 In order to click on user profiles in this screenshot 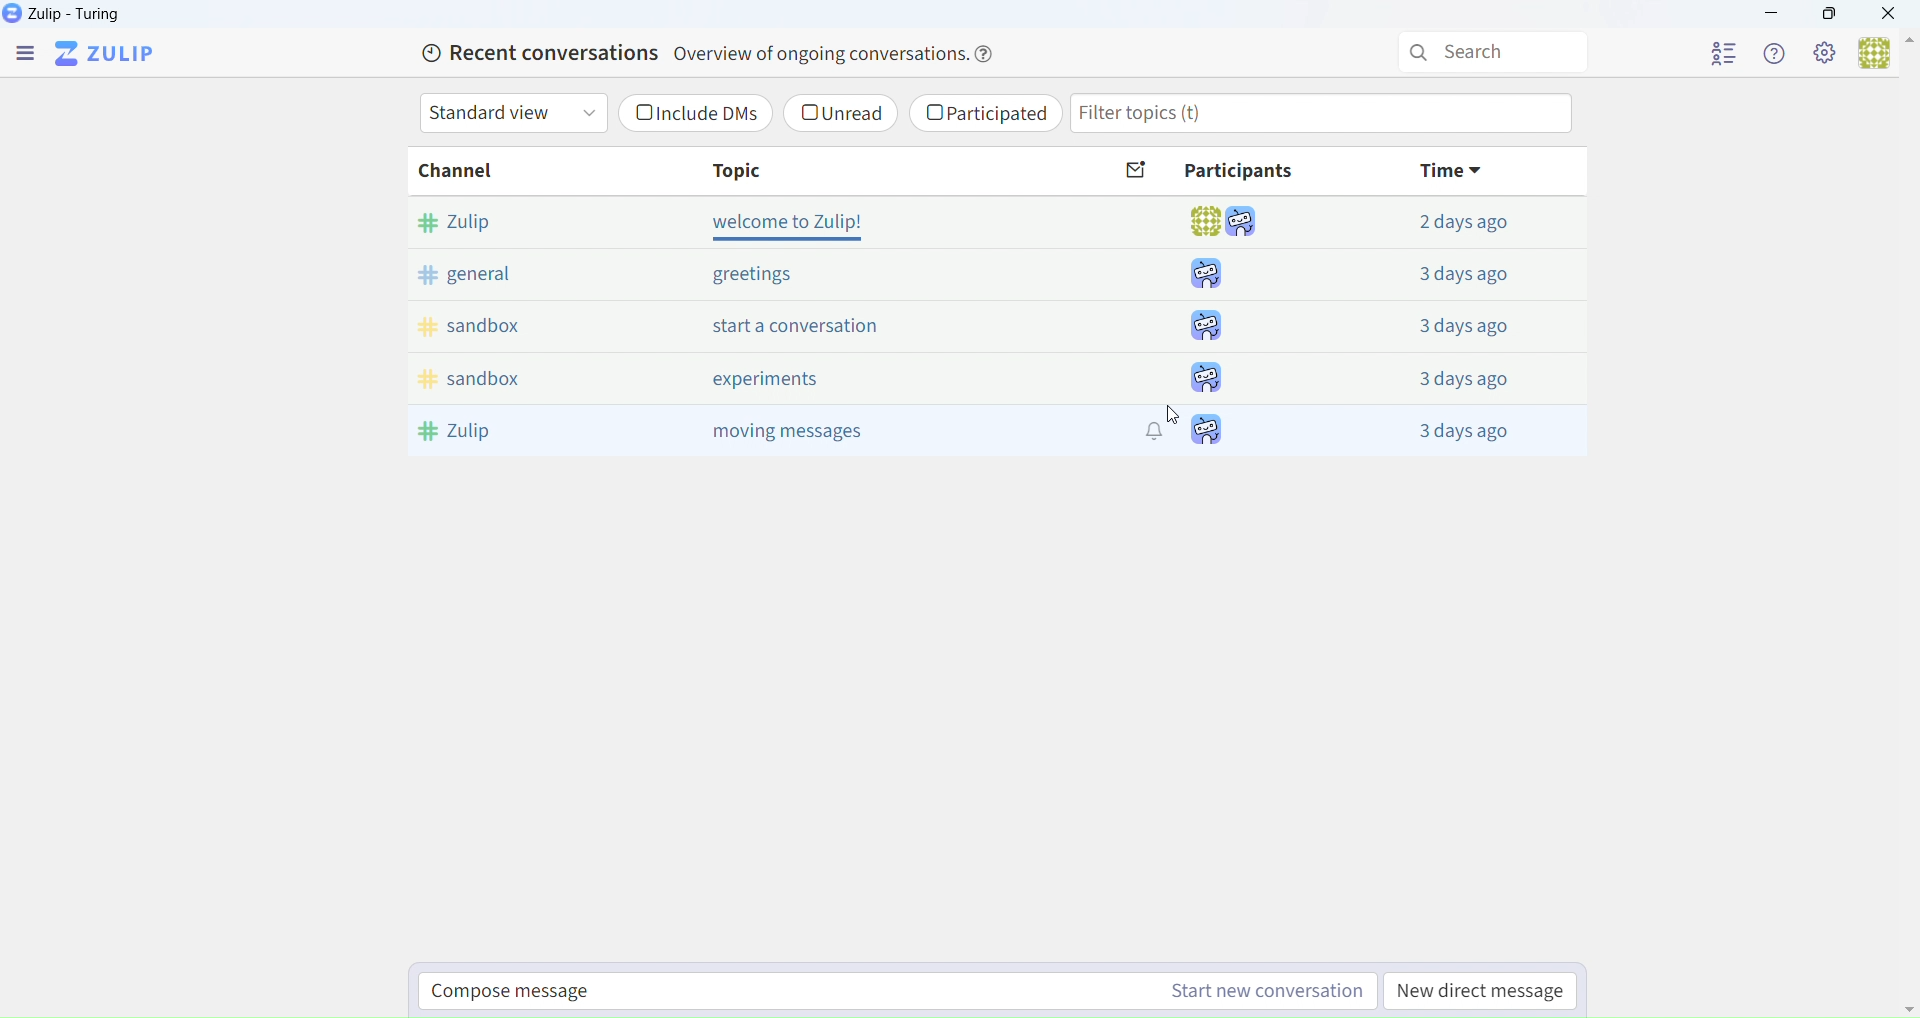, I will do `click(1205, 377)`.